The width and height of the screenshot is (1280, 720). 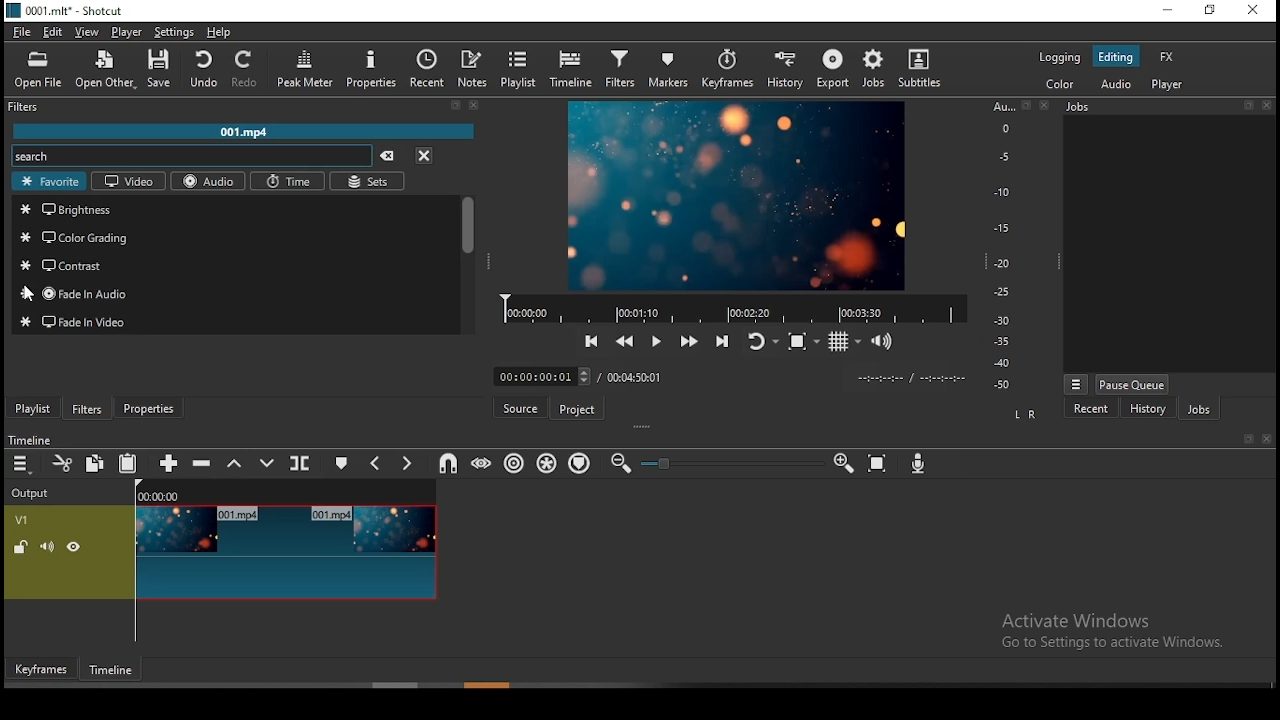 I want to click on toggle grid display on the player, so click(x=842, y=343).